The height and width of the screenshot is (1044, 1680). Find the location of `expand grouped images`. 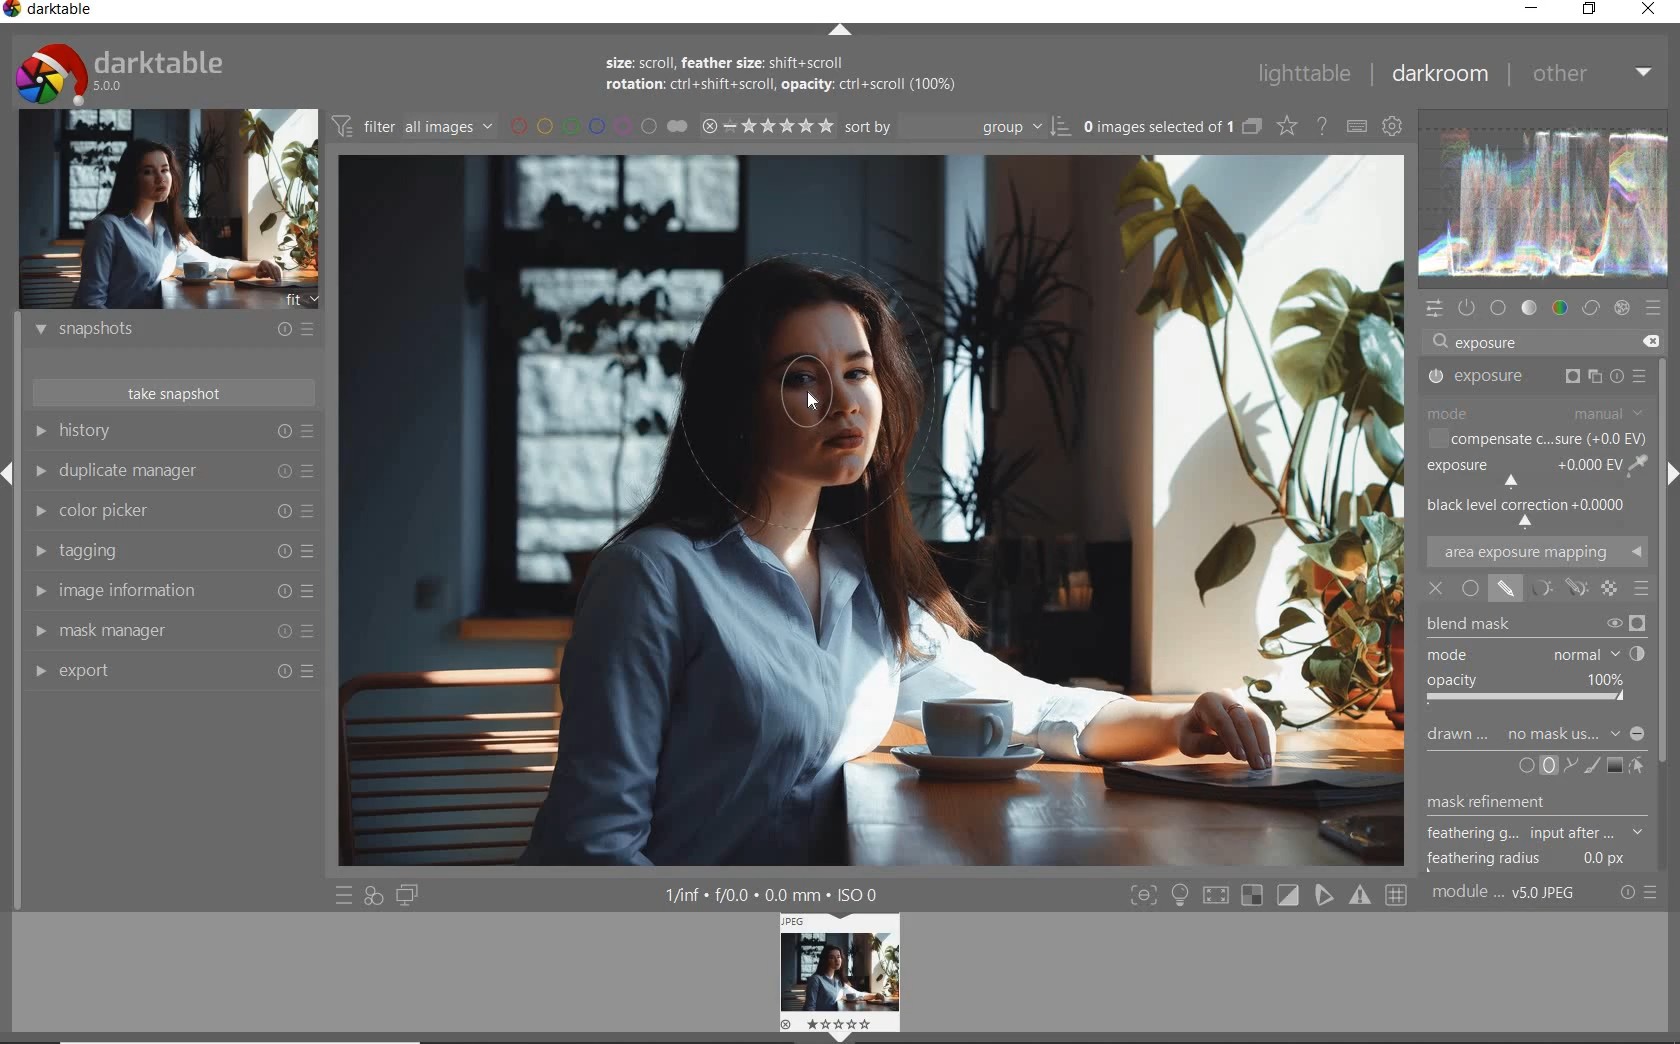

expand grouped images is located at coordinates (1174, 129).